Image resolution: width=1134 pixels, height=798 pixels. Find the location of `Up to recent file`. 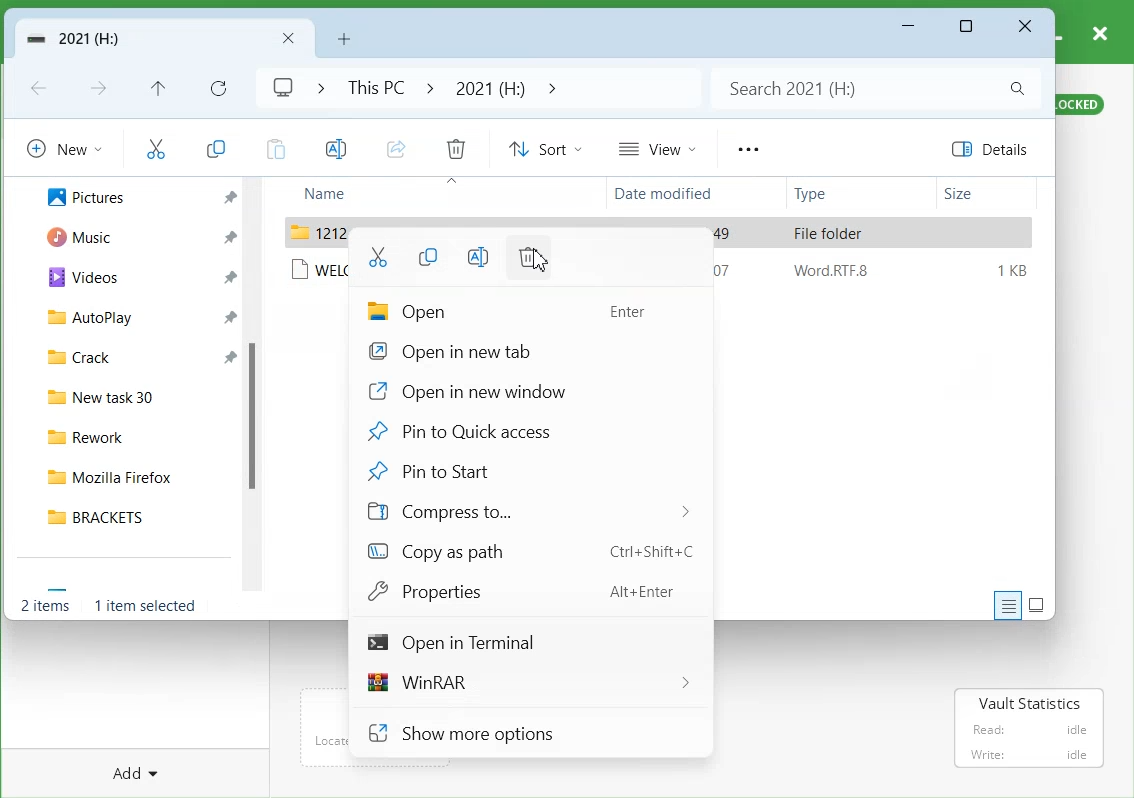

Up to recent file is located at coordinates (157, 88).